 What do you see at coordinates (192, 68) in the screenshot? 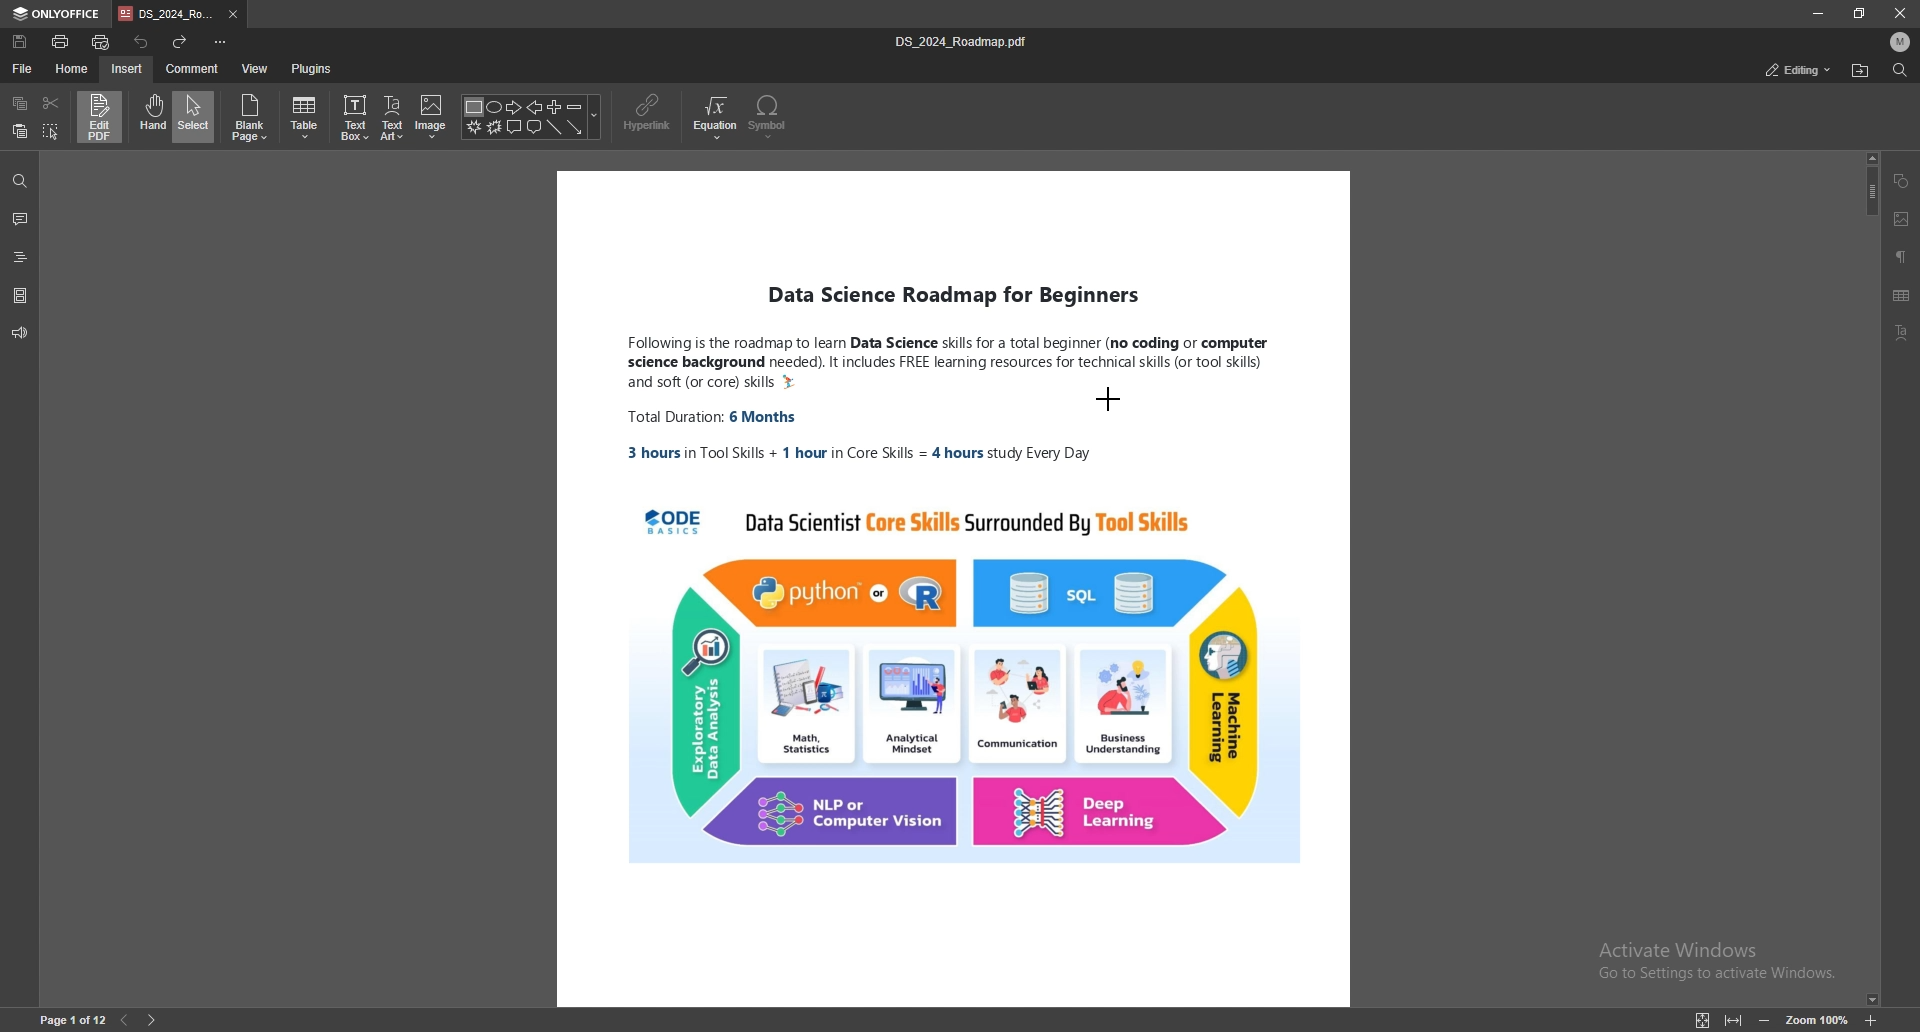
I see `comment` at bounding box center [192, 68].